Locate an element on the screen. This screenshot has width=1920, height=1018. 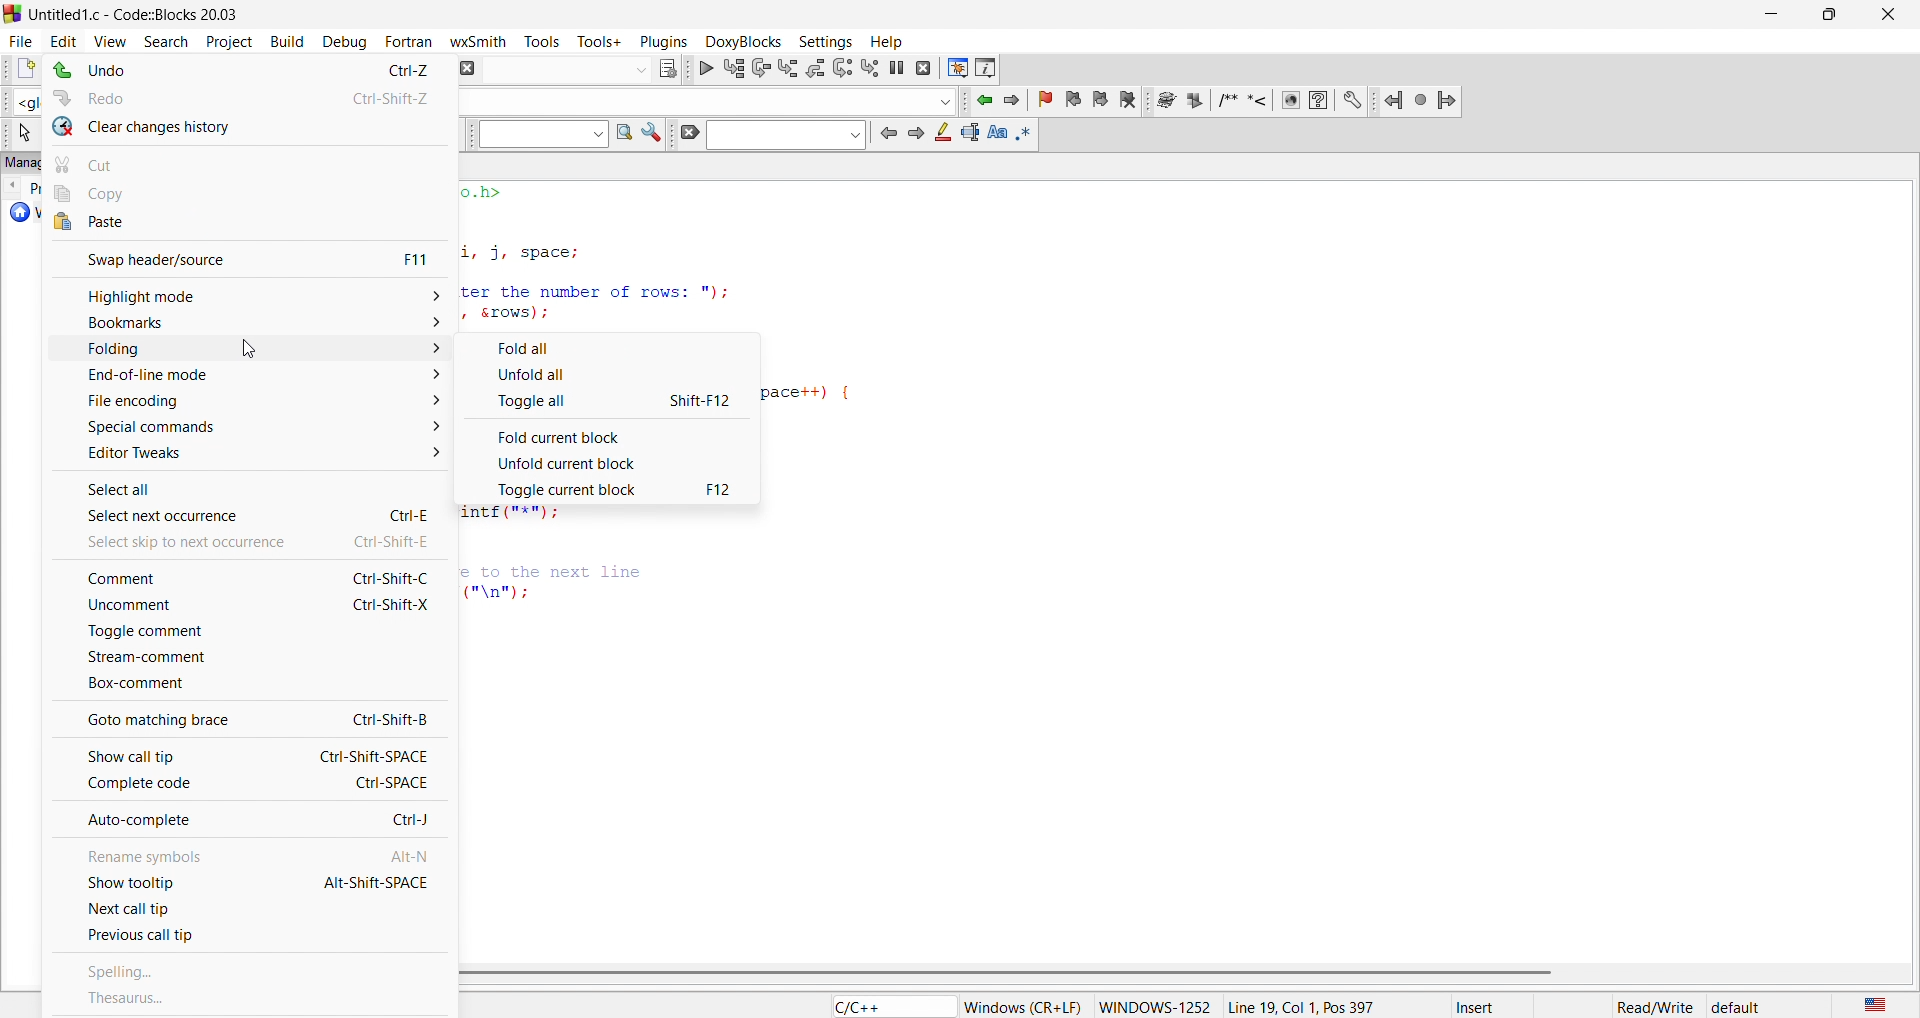
next call tip is located at coordinates (250, 910).